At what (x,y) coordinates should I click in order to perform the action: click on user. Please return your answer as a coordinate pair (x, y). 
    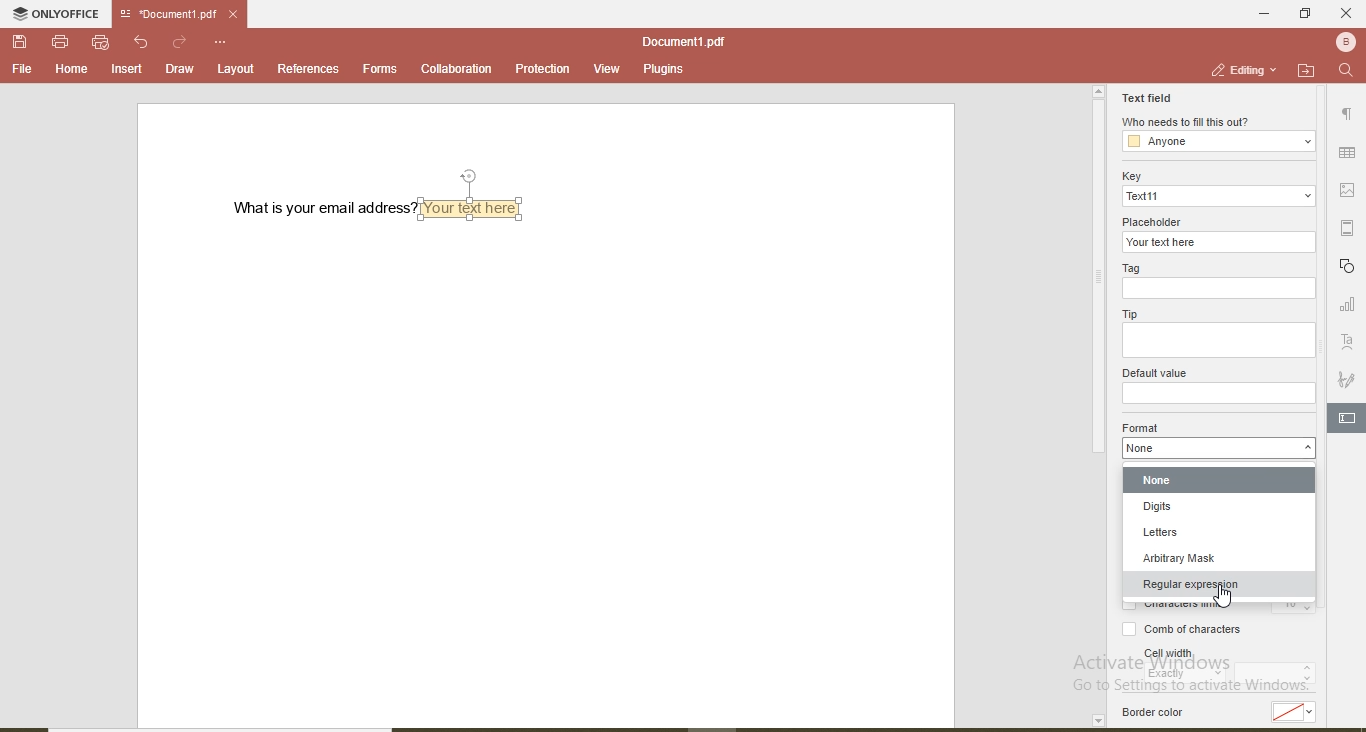
    Looking at the image, I should click on (1344, 41).